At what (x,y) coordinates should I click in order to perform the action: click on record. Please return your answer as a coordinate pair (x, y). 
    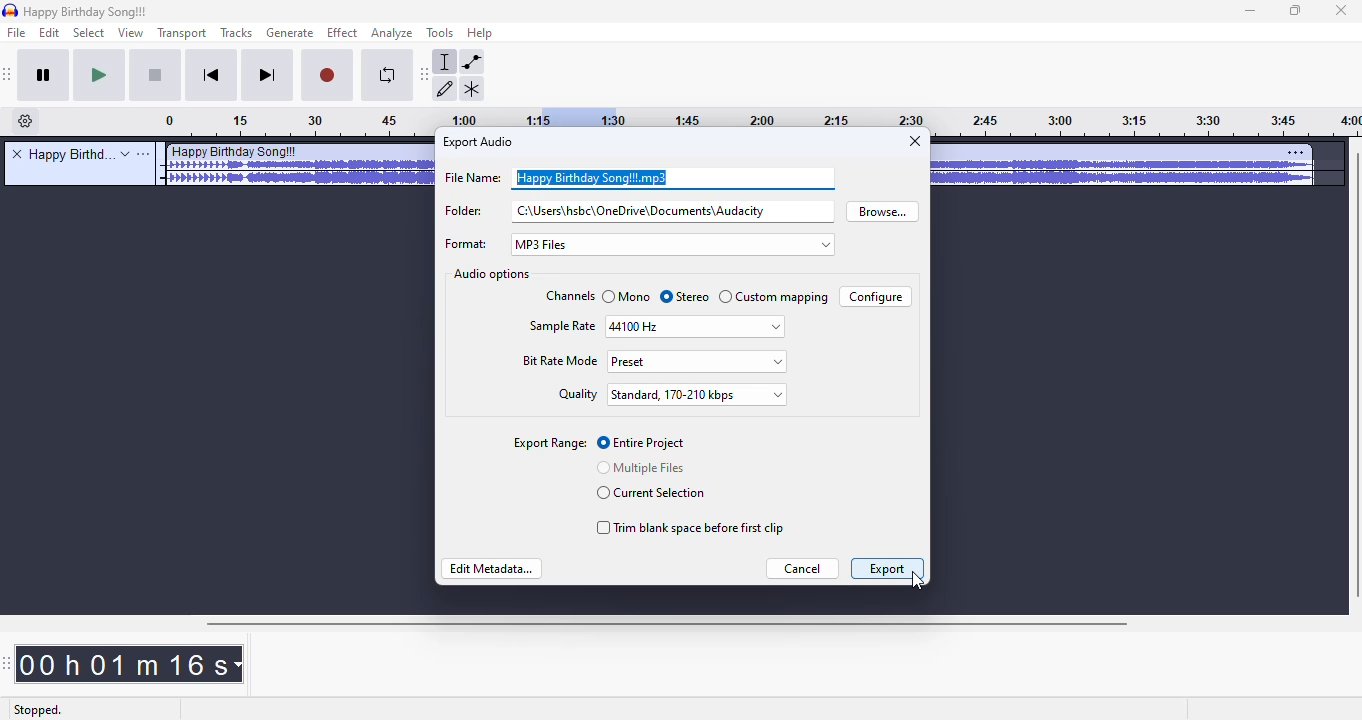
    Looking at the image, I should click on (328, 77).